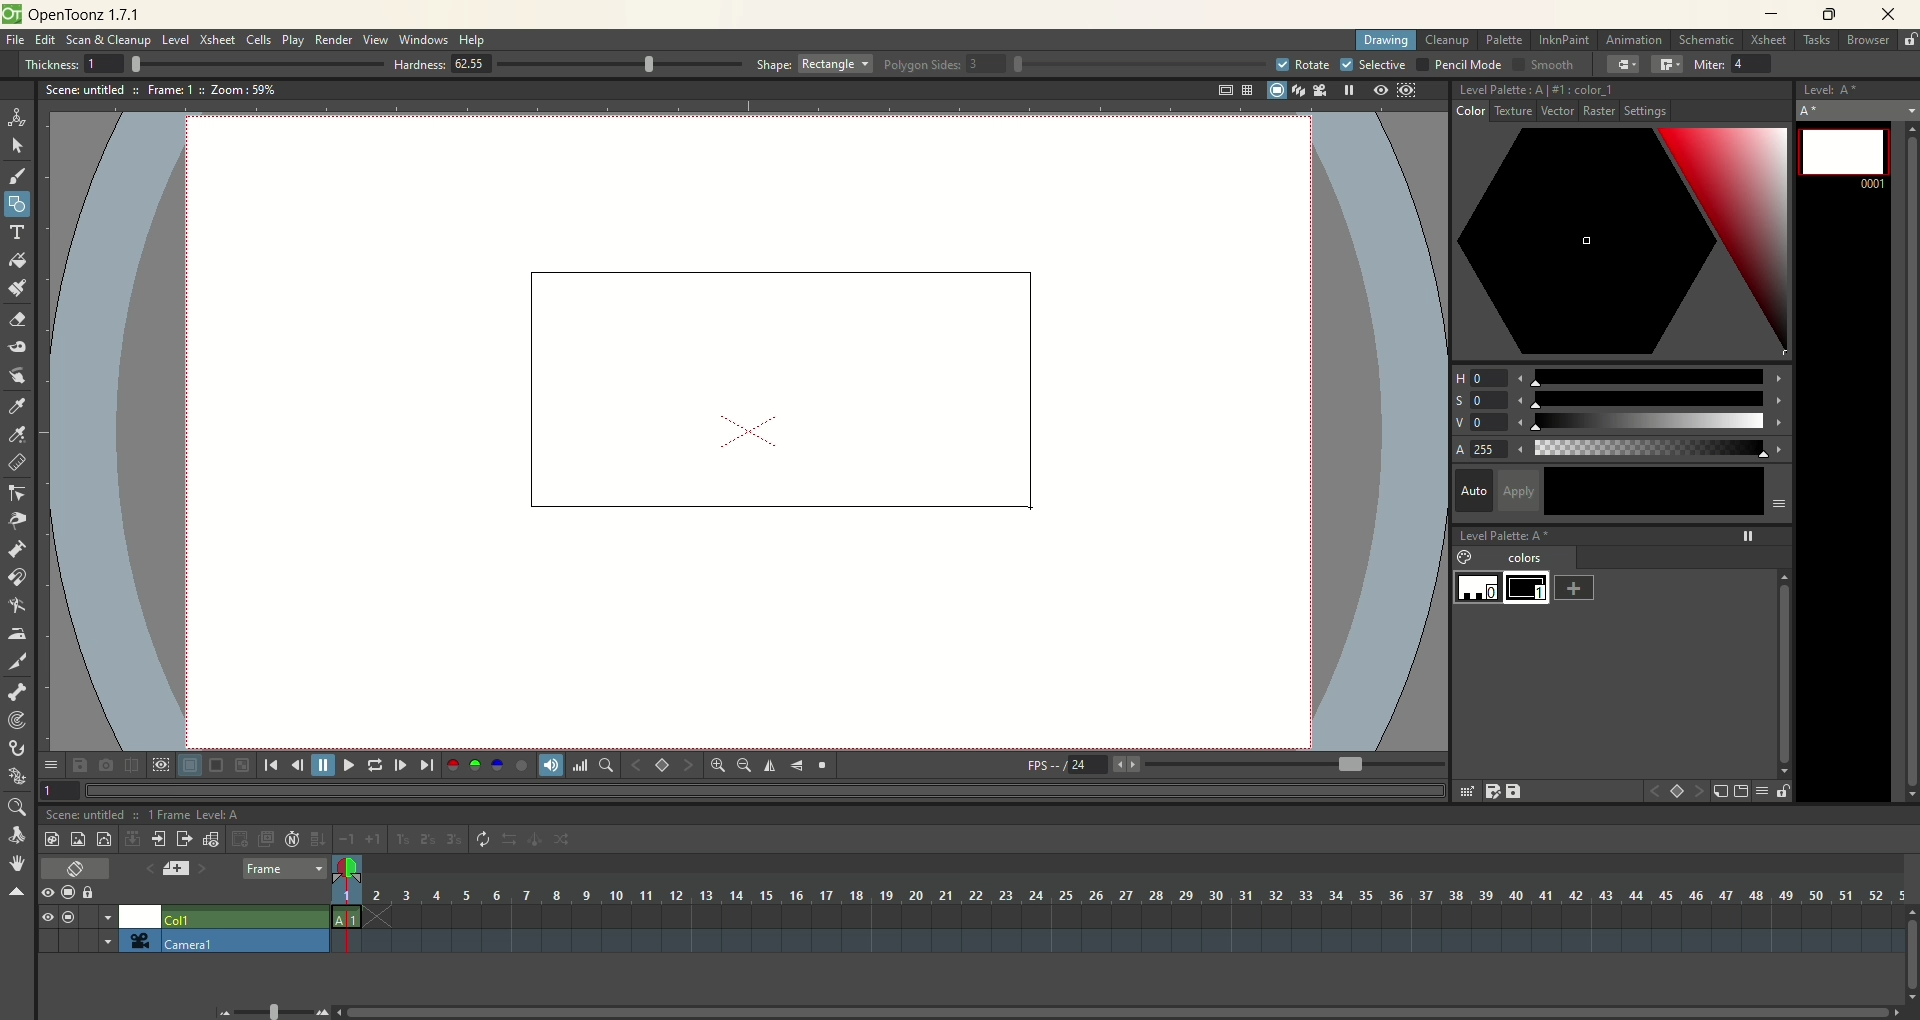  Describe the element at coordinates (100, 940) in the screenshot. I see `camera1` at that location.